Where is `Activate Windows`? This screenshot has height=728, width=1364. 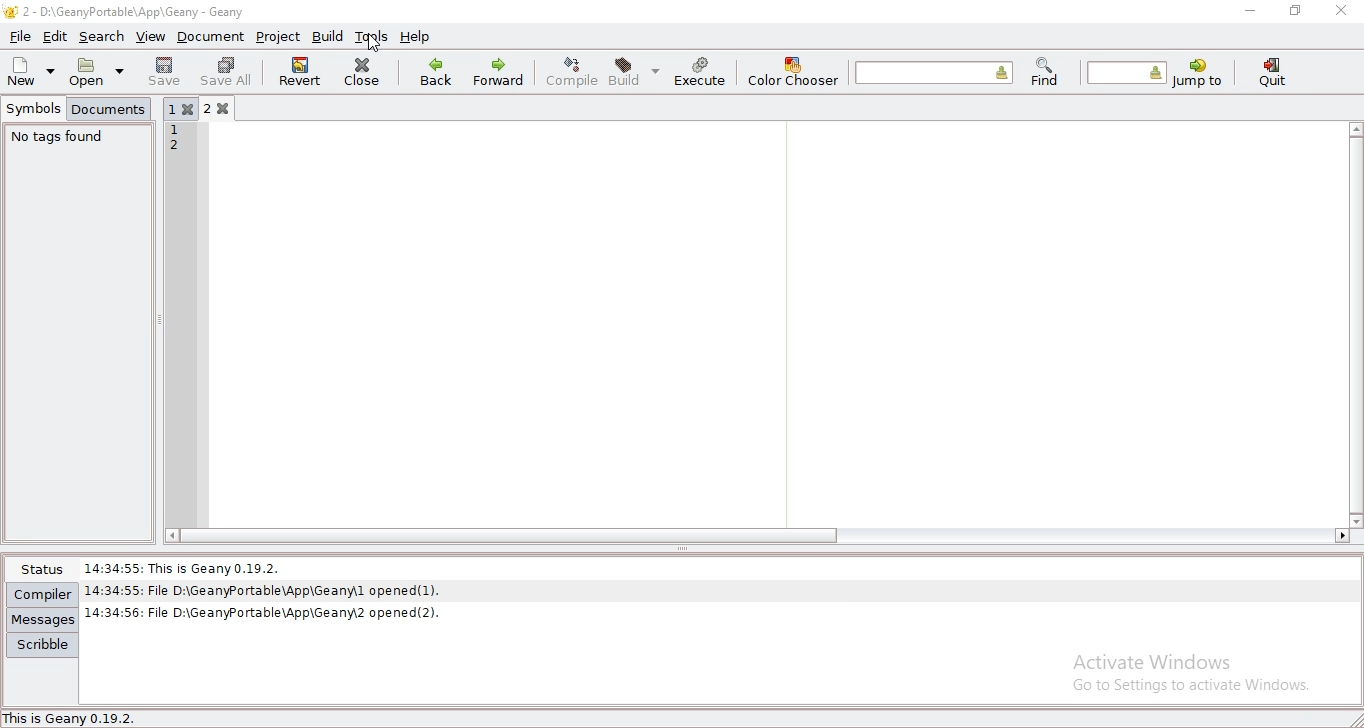
Activate Windows is located at coordinates (1159, 660).